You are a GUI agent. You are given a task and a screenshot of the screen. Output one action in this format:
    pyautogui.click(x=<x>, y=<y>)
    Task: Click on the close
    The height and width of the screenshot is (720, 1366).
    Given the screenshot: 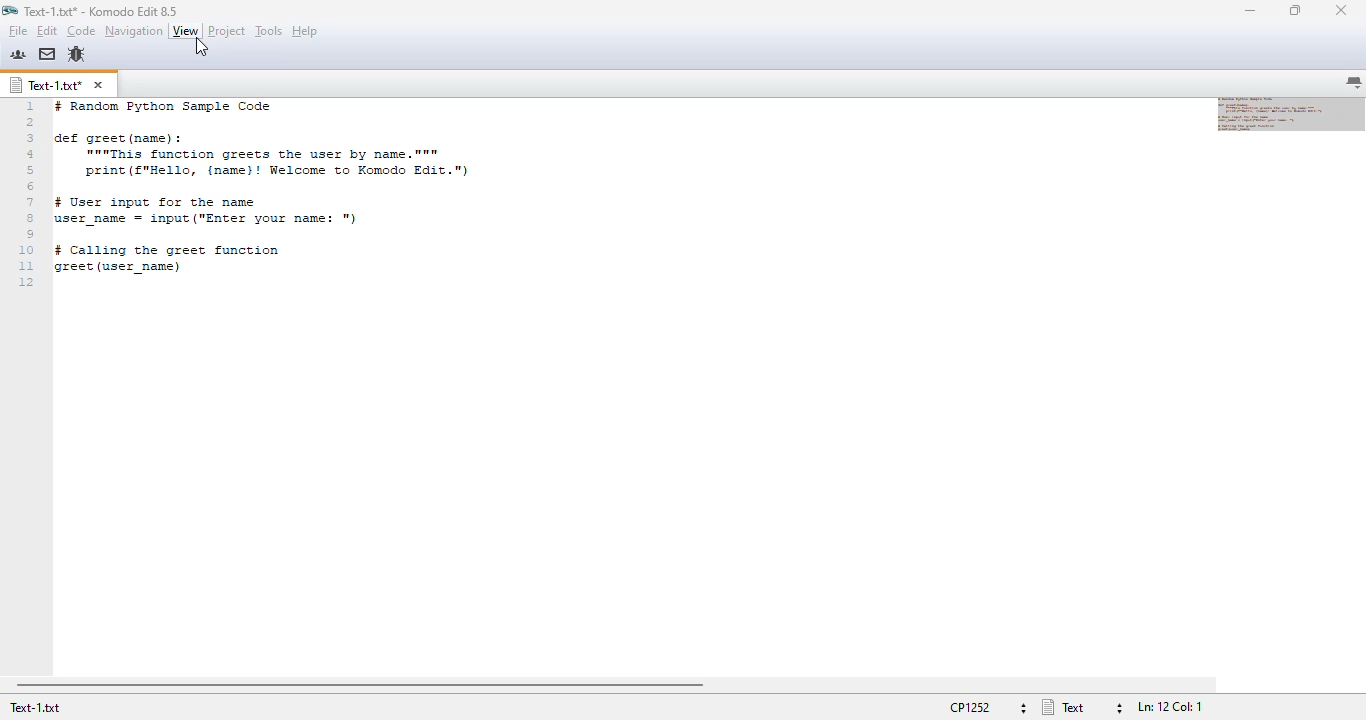 What is the action you would take?
    pyautogui.click(x=1341, y=11)
    